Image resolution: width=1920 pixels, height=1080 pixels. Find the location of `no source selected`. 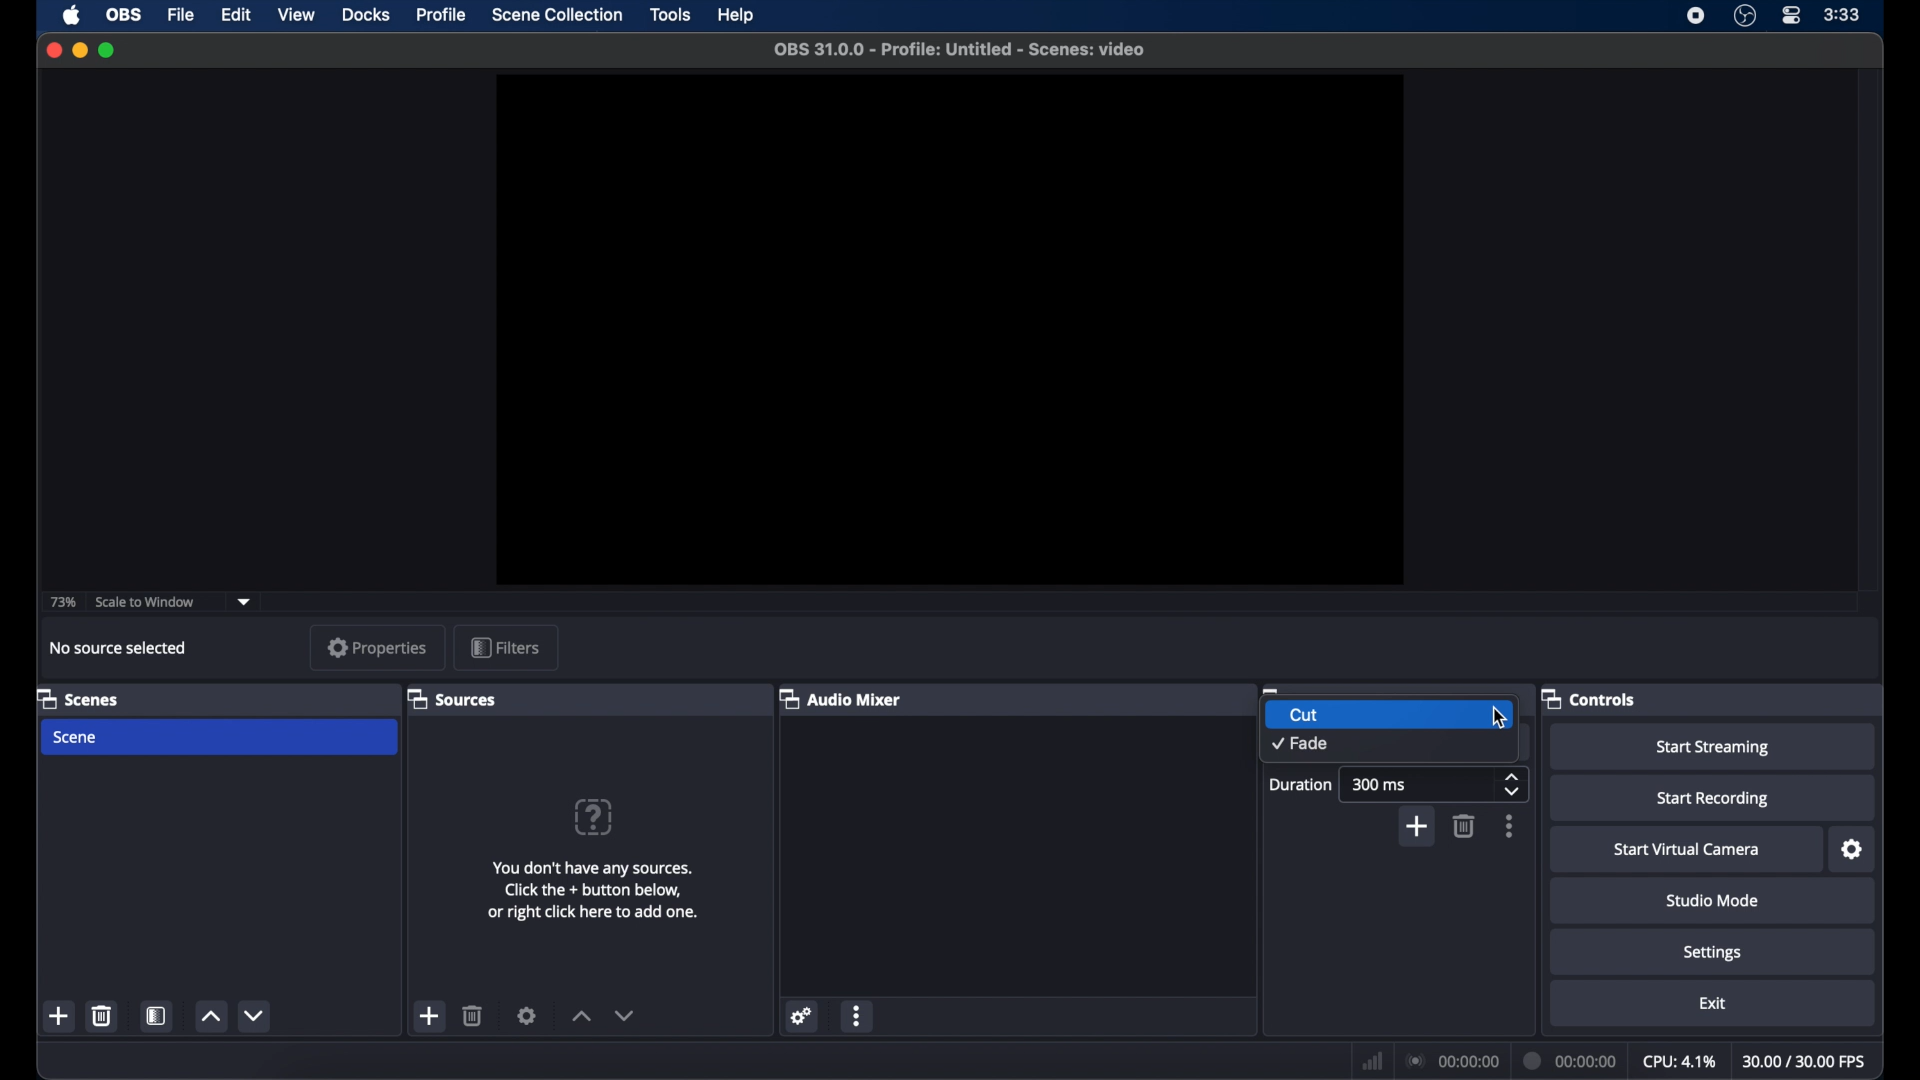

no source selected is located at coordinates (119, 647).